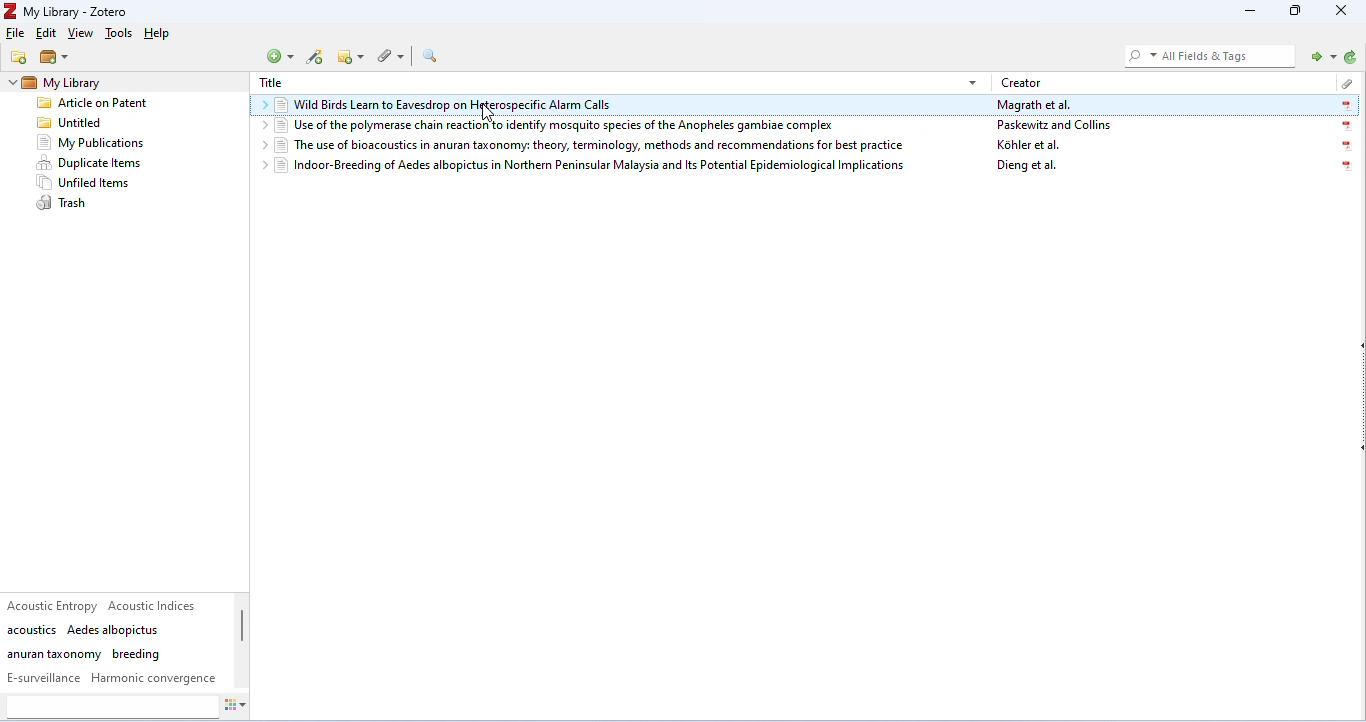  Describe the element at coordinates (118, 34) in the screenshot. I see `tools` at that location.